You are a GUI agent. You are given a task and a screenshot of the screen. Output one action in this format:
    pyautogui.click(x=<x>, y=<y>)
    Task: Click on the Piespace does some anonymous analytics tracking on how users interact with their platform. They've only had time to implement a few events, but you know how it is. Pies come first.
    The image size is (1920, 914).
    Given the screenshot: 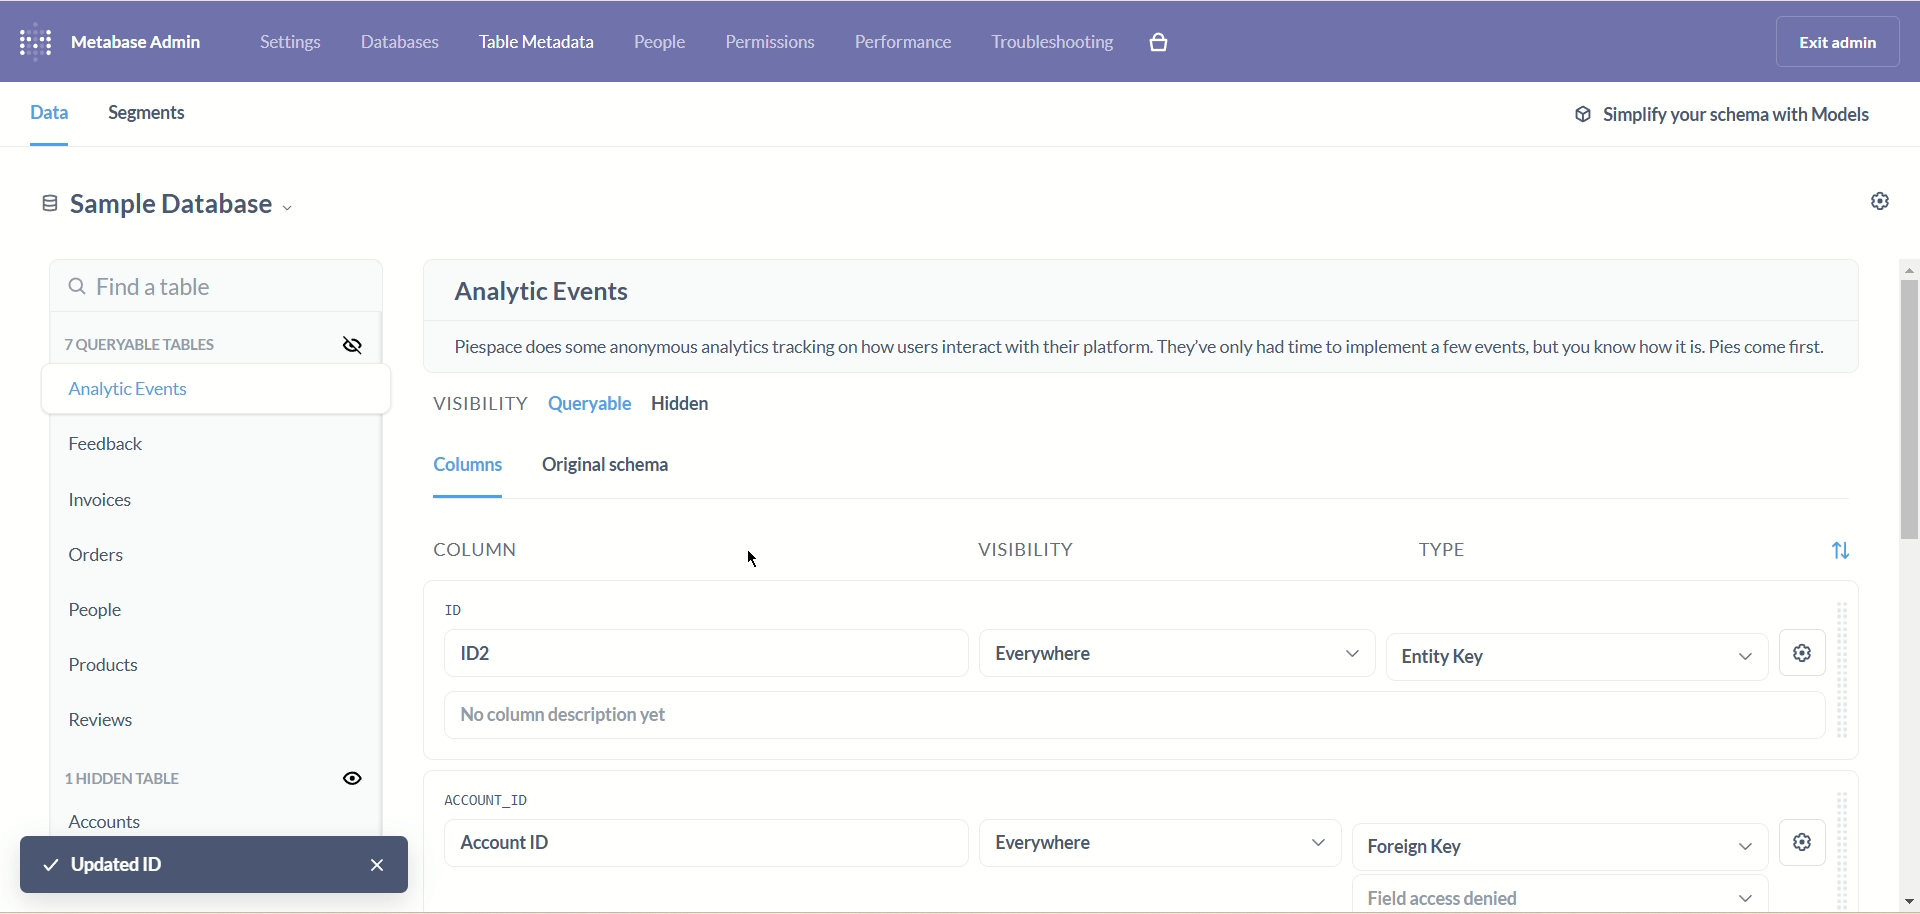 What is the action you would take?
    pyautogui.click(x=1145, y=343)
    